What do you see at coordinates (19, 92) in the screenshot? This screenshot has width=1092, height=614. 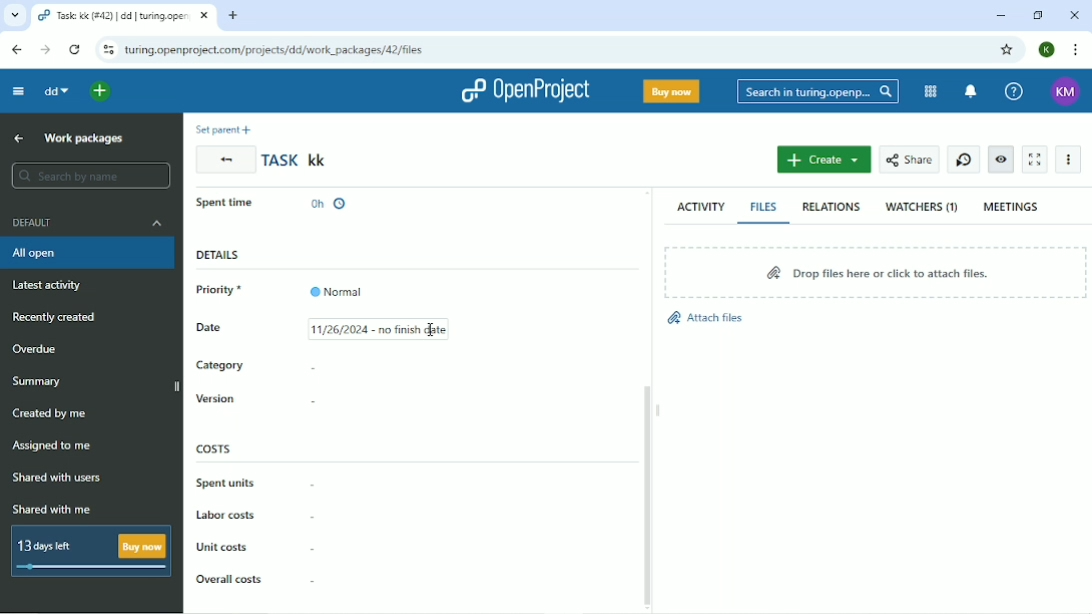 I see `Collapse project menu` at bounding box center [19, 92].